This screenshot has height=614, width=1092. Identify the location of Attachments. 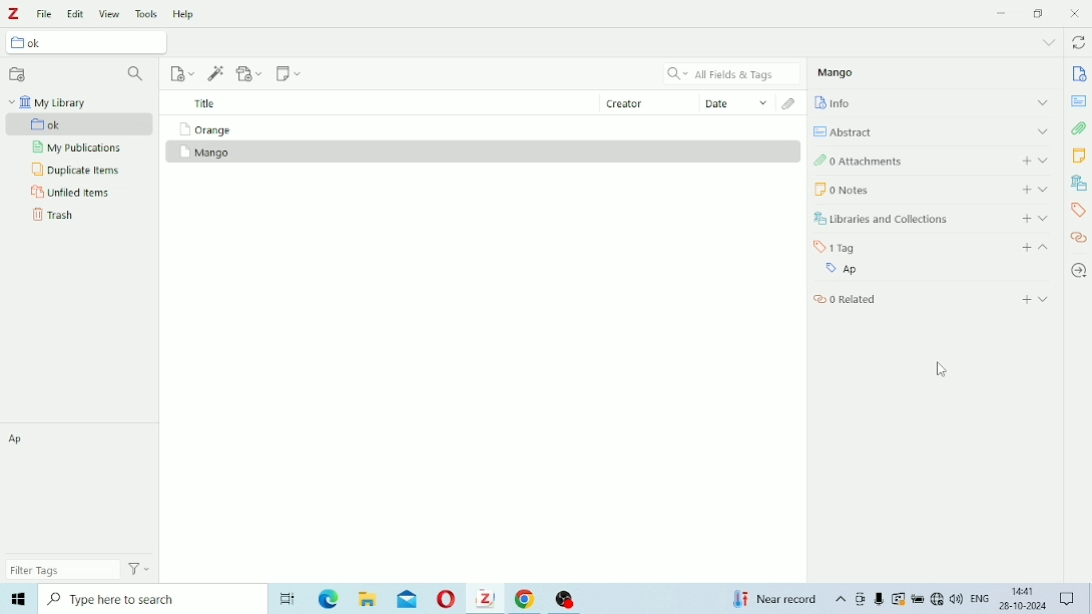
(1079, 128).